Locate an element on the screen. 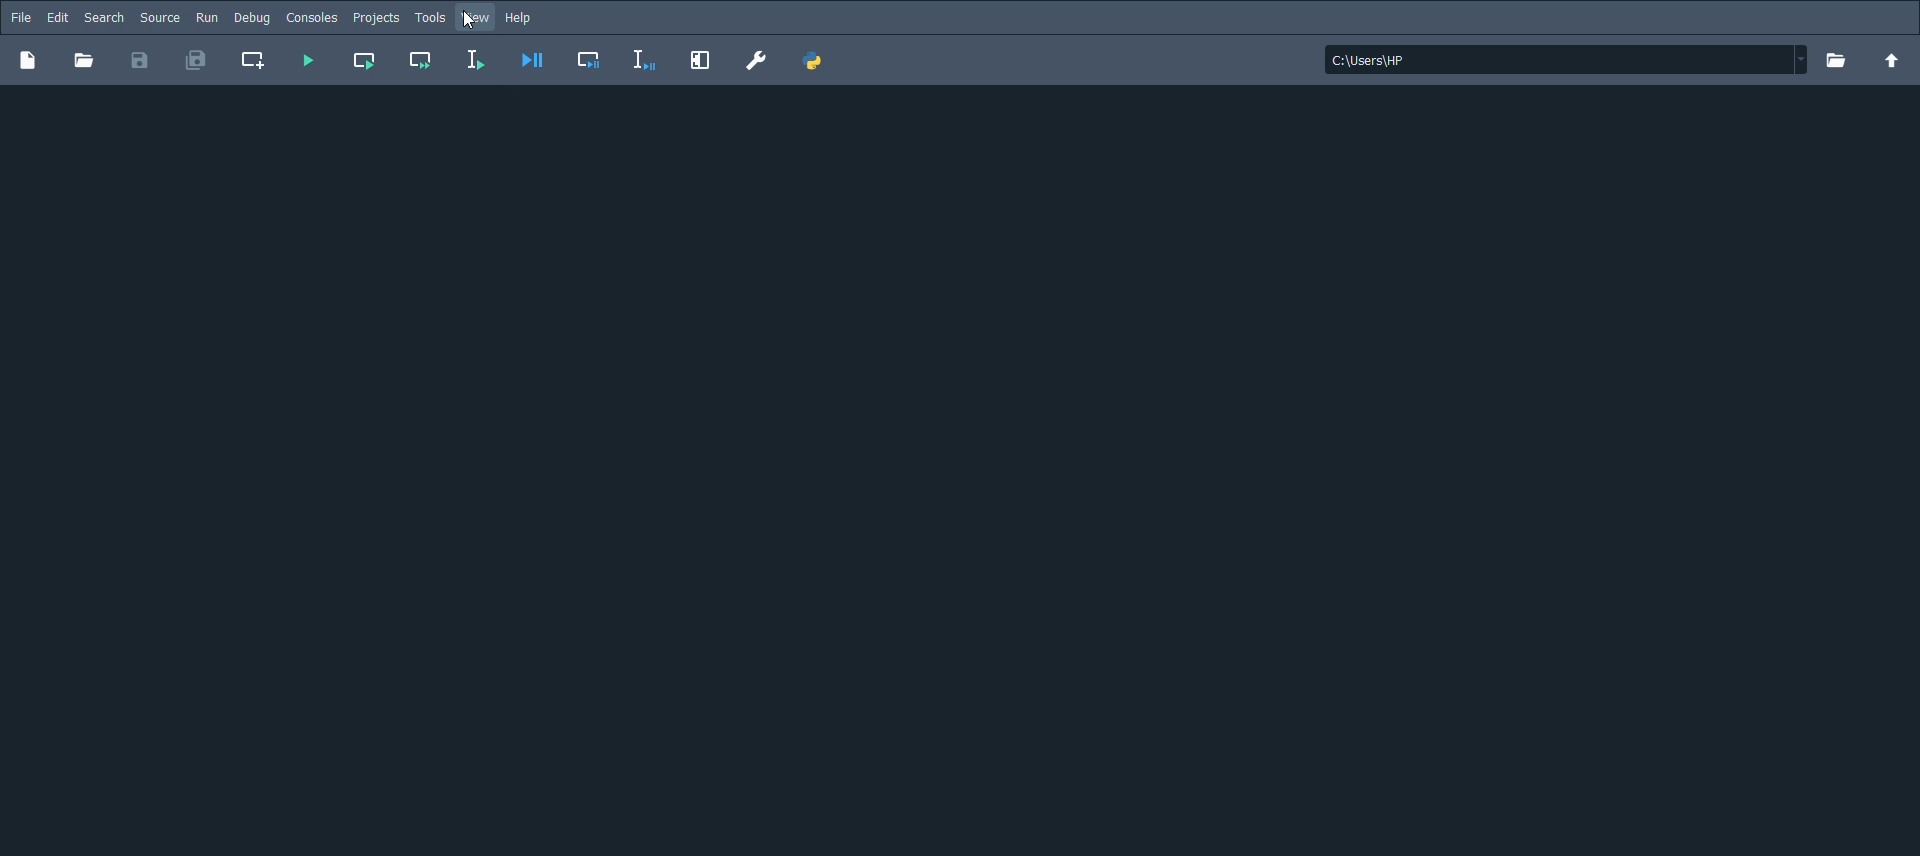 The height and width of the screenshot is (856, 1920). Save all files is located at coordinates (195, 60).